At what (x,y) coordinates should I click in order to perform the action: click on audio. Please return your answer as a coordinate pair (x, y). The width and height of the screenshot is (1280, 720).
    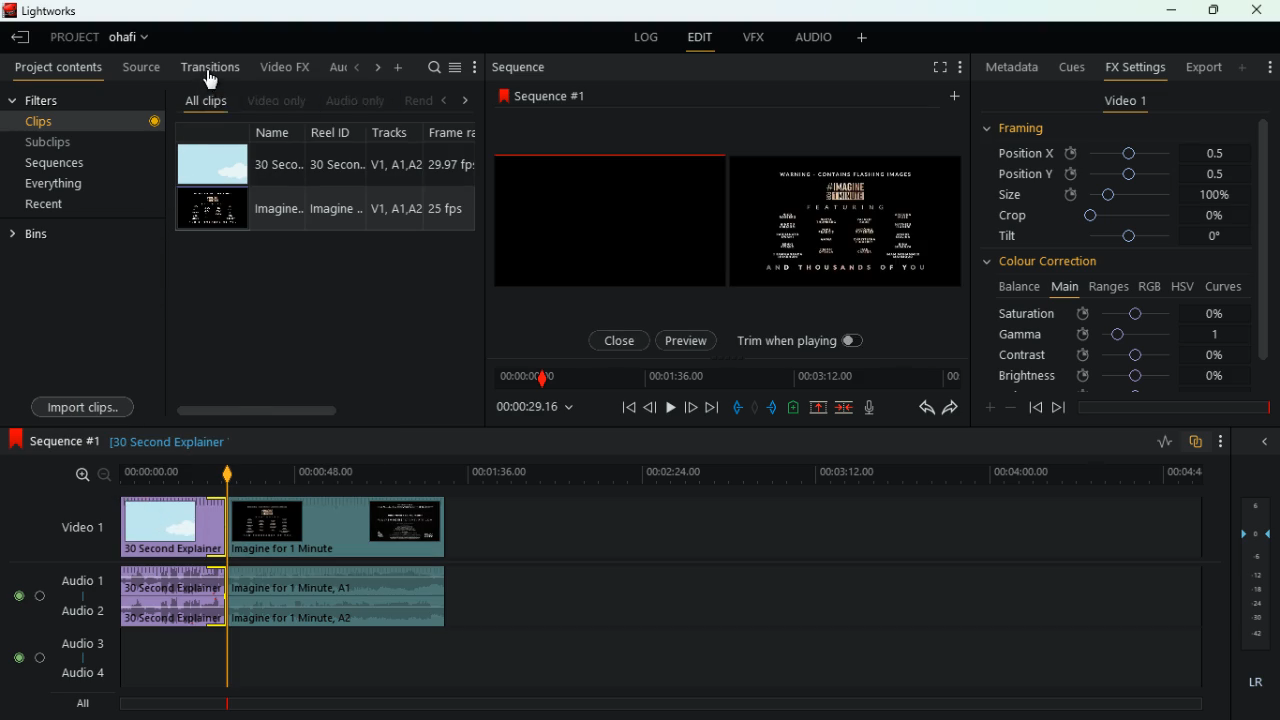
    Looking at the image, I should click on (350, 599).